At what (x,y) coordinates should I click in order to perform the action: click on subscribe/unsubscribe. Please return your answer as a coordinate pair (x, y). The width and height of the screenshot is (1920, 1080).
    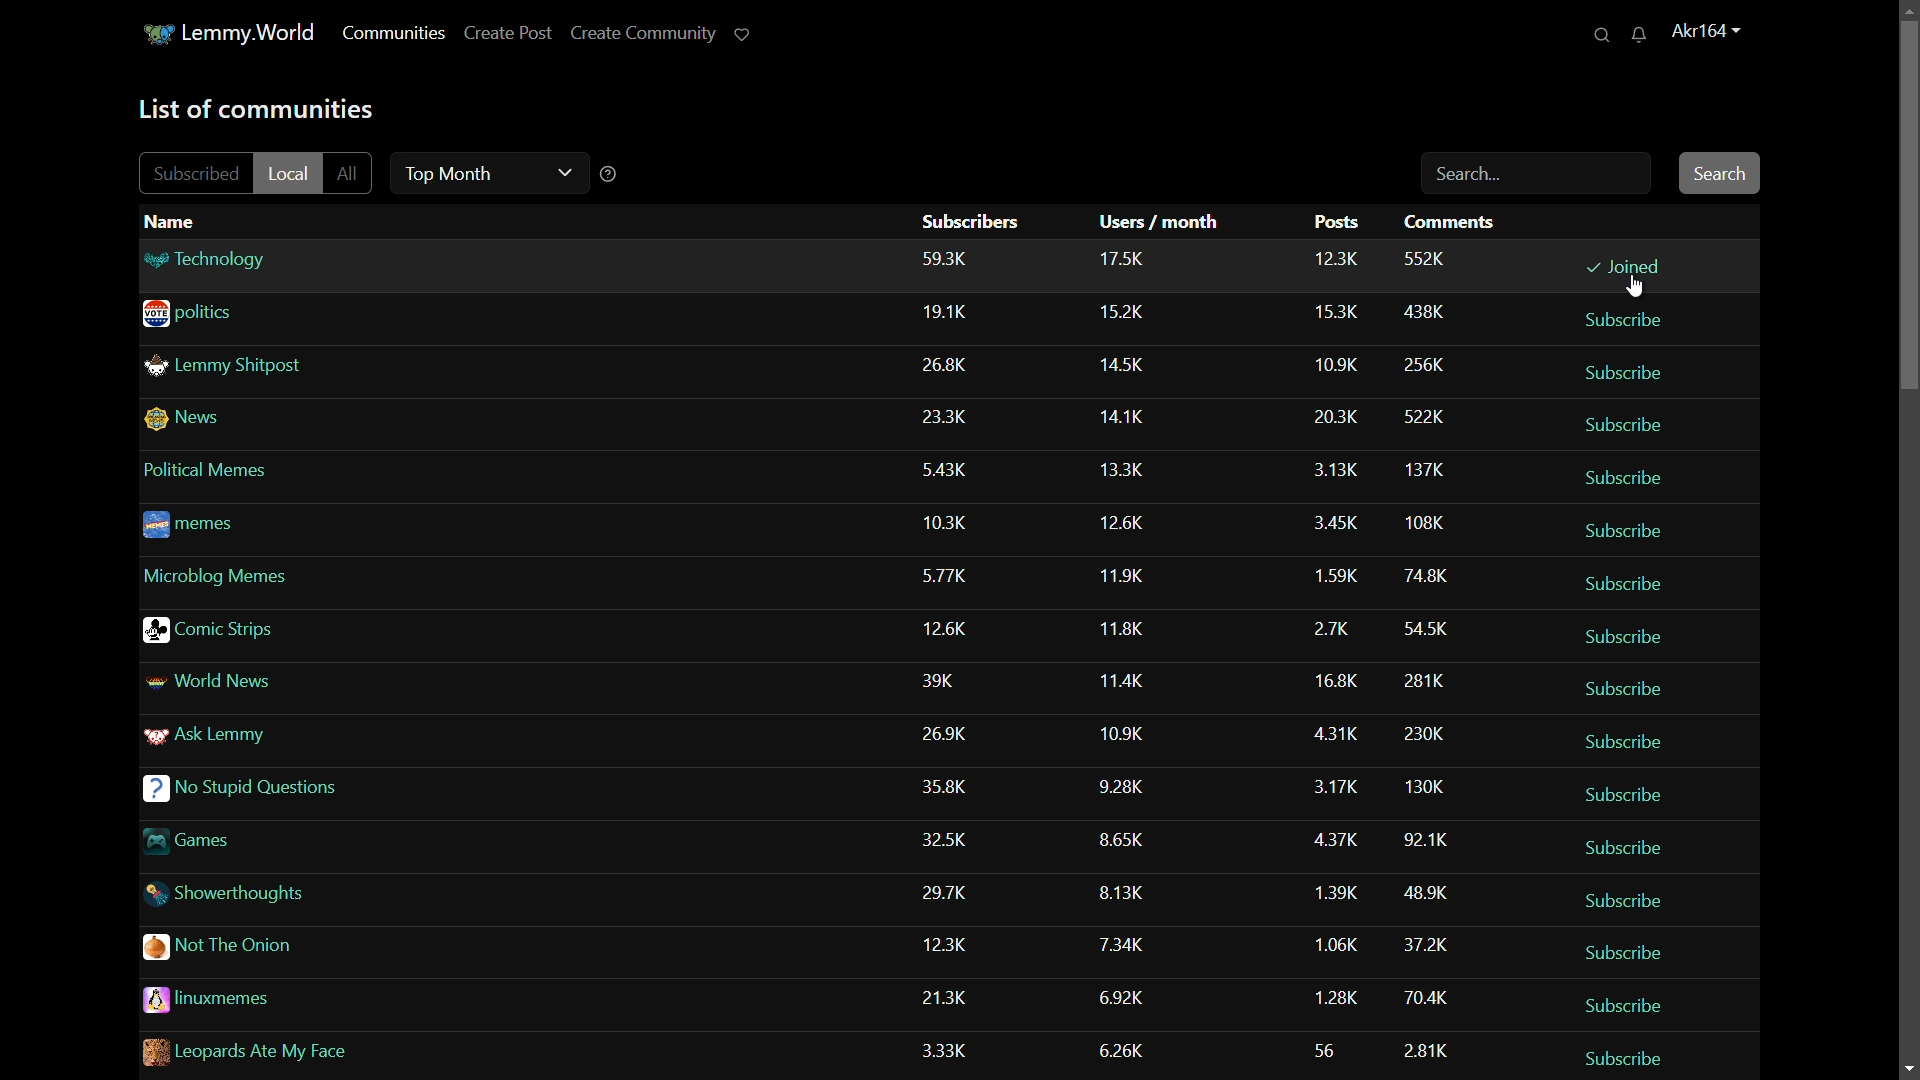
    Looking at the image, I should click on (1636, 742).